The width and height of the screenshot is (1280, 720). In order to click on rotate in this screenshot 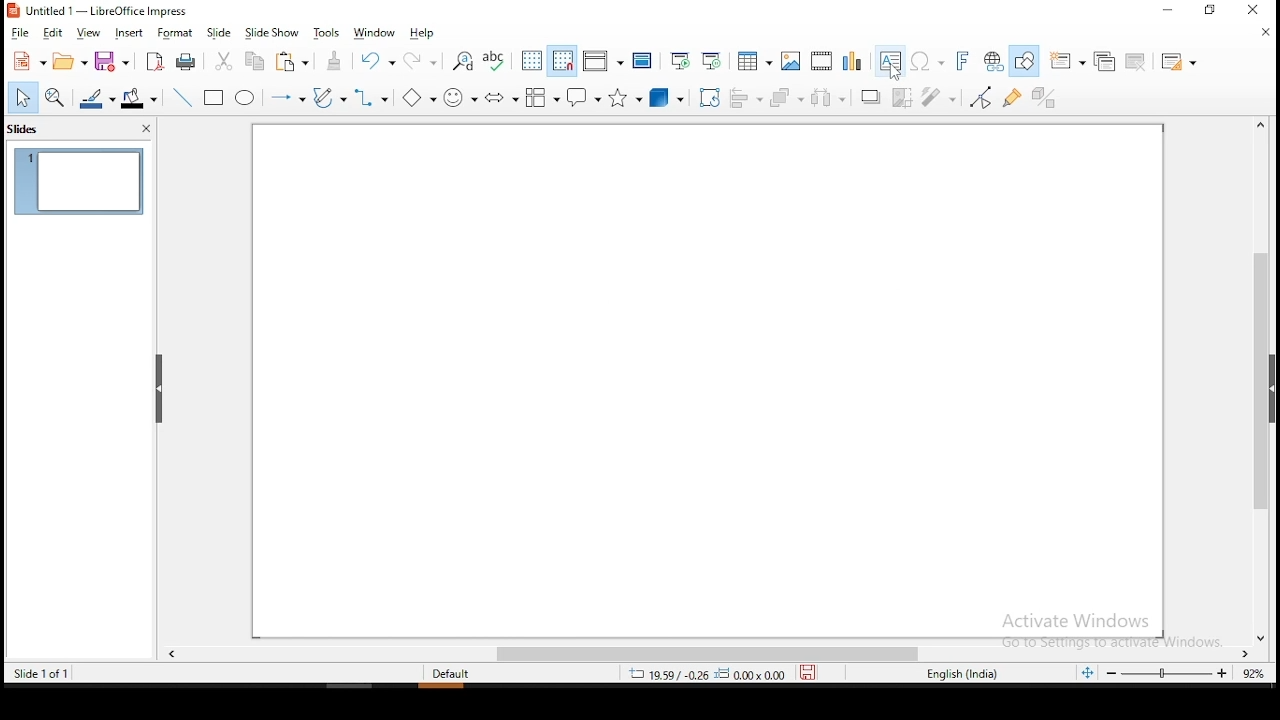, I will do `click(708, 96)`.